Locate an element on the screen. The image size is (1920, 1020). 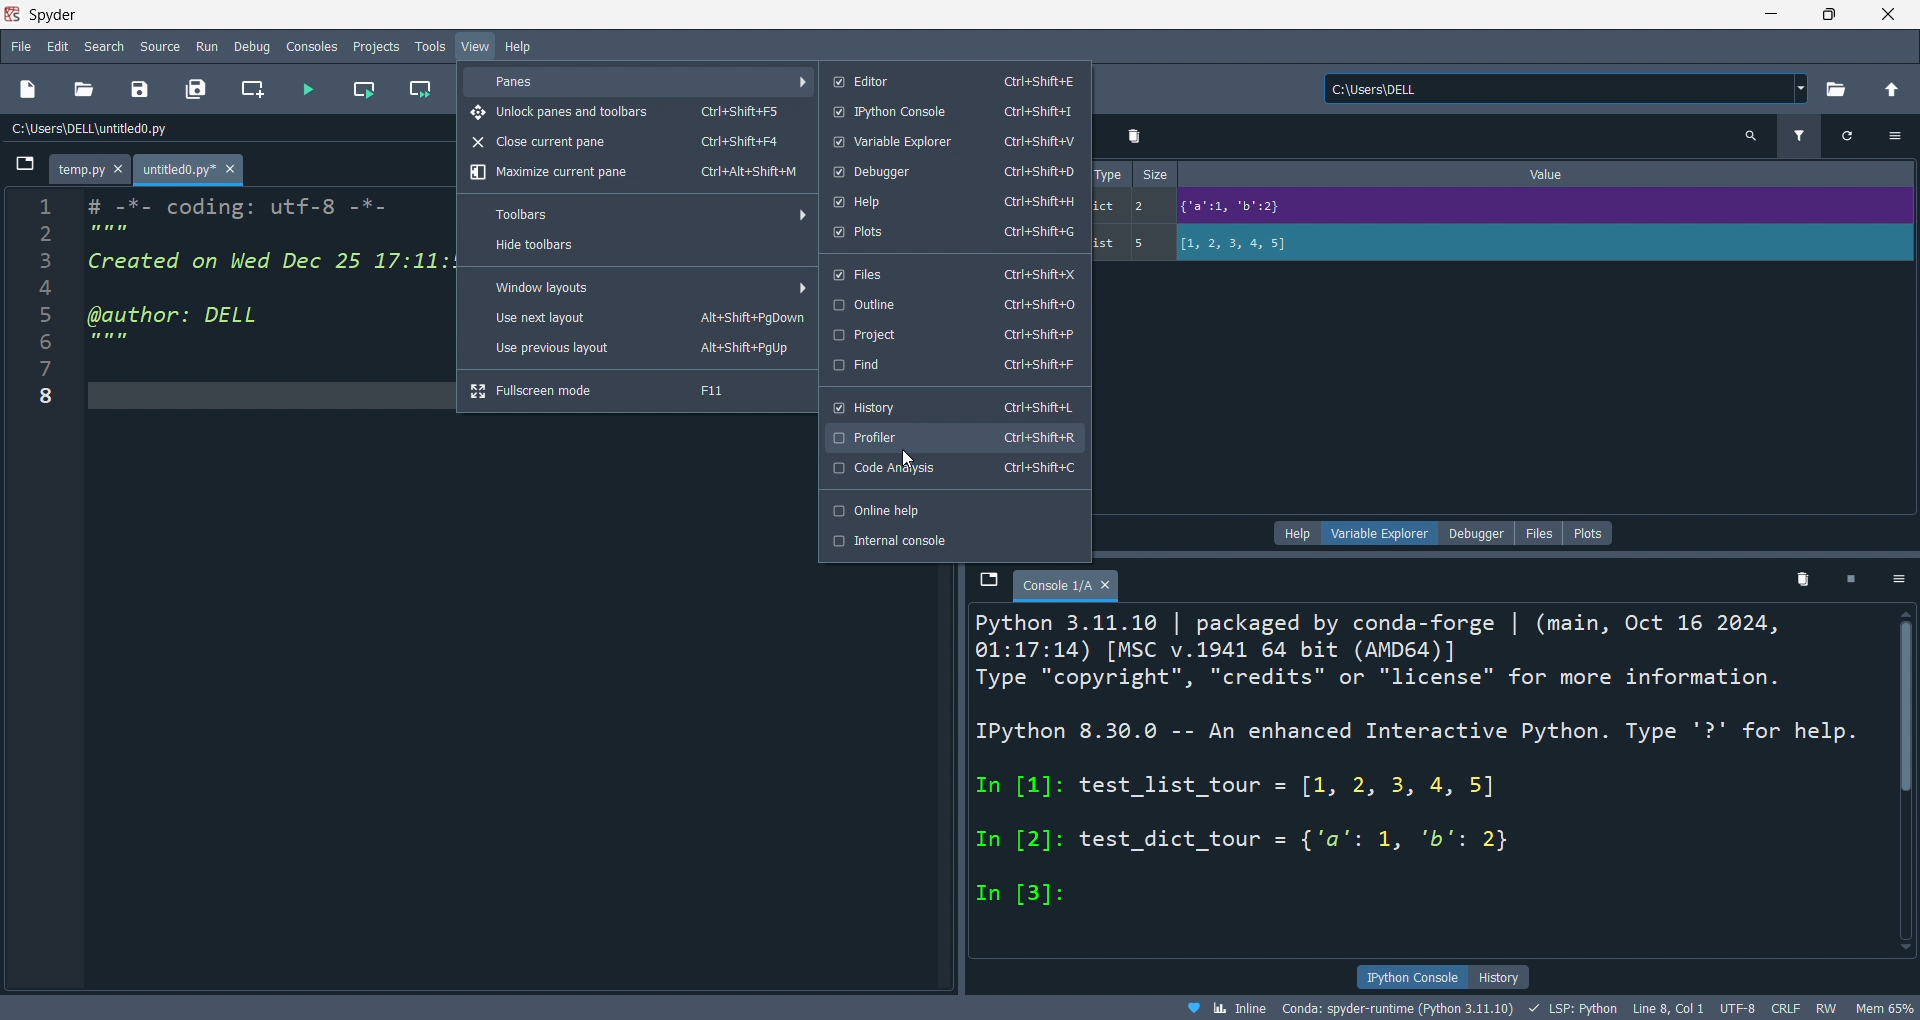
windows layout is located at coordinates (634, 286).